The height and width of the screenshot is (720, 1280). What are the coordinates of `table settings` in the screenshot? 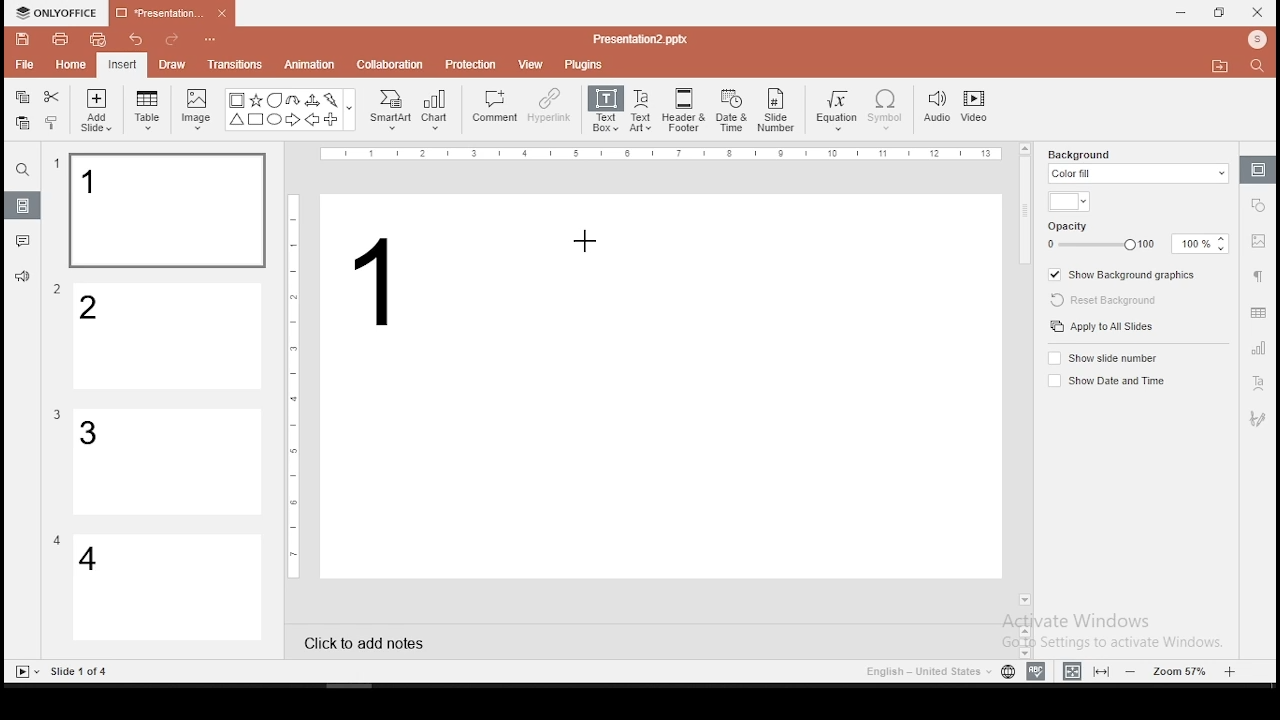 It's located at (1256, 313).